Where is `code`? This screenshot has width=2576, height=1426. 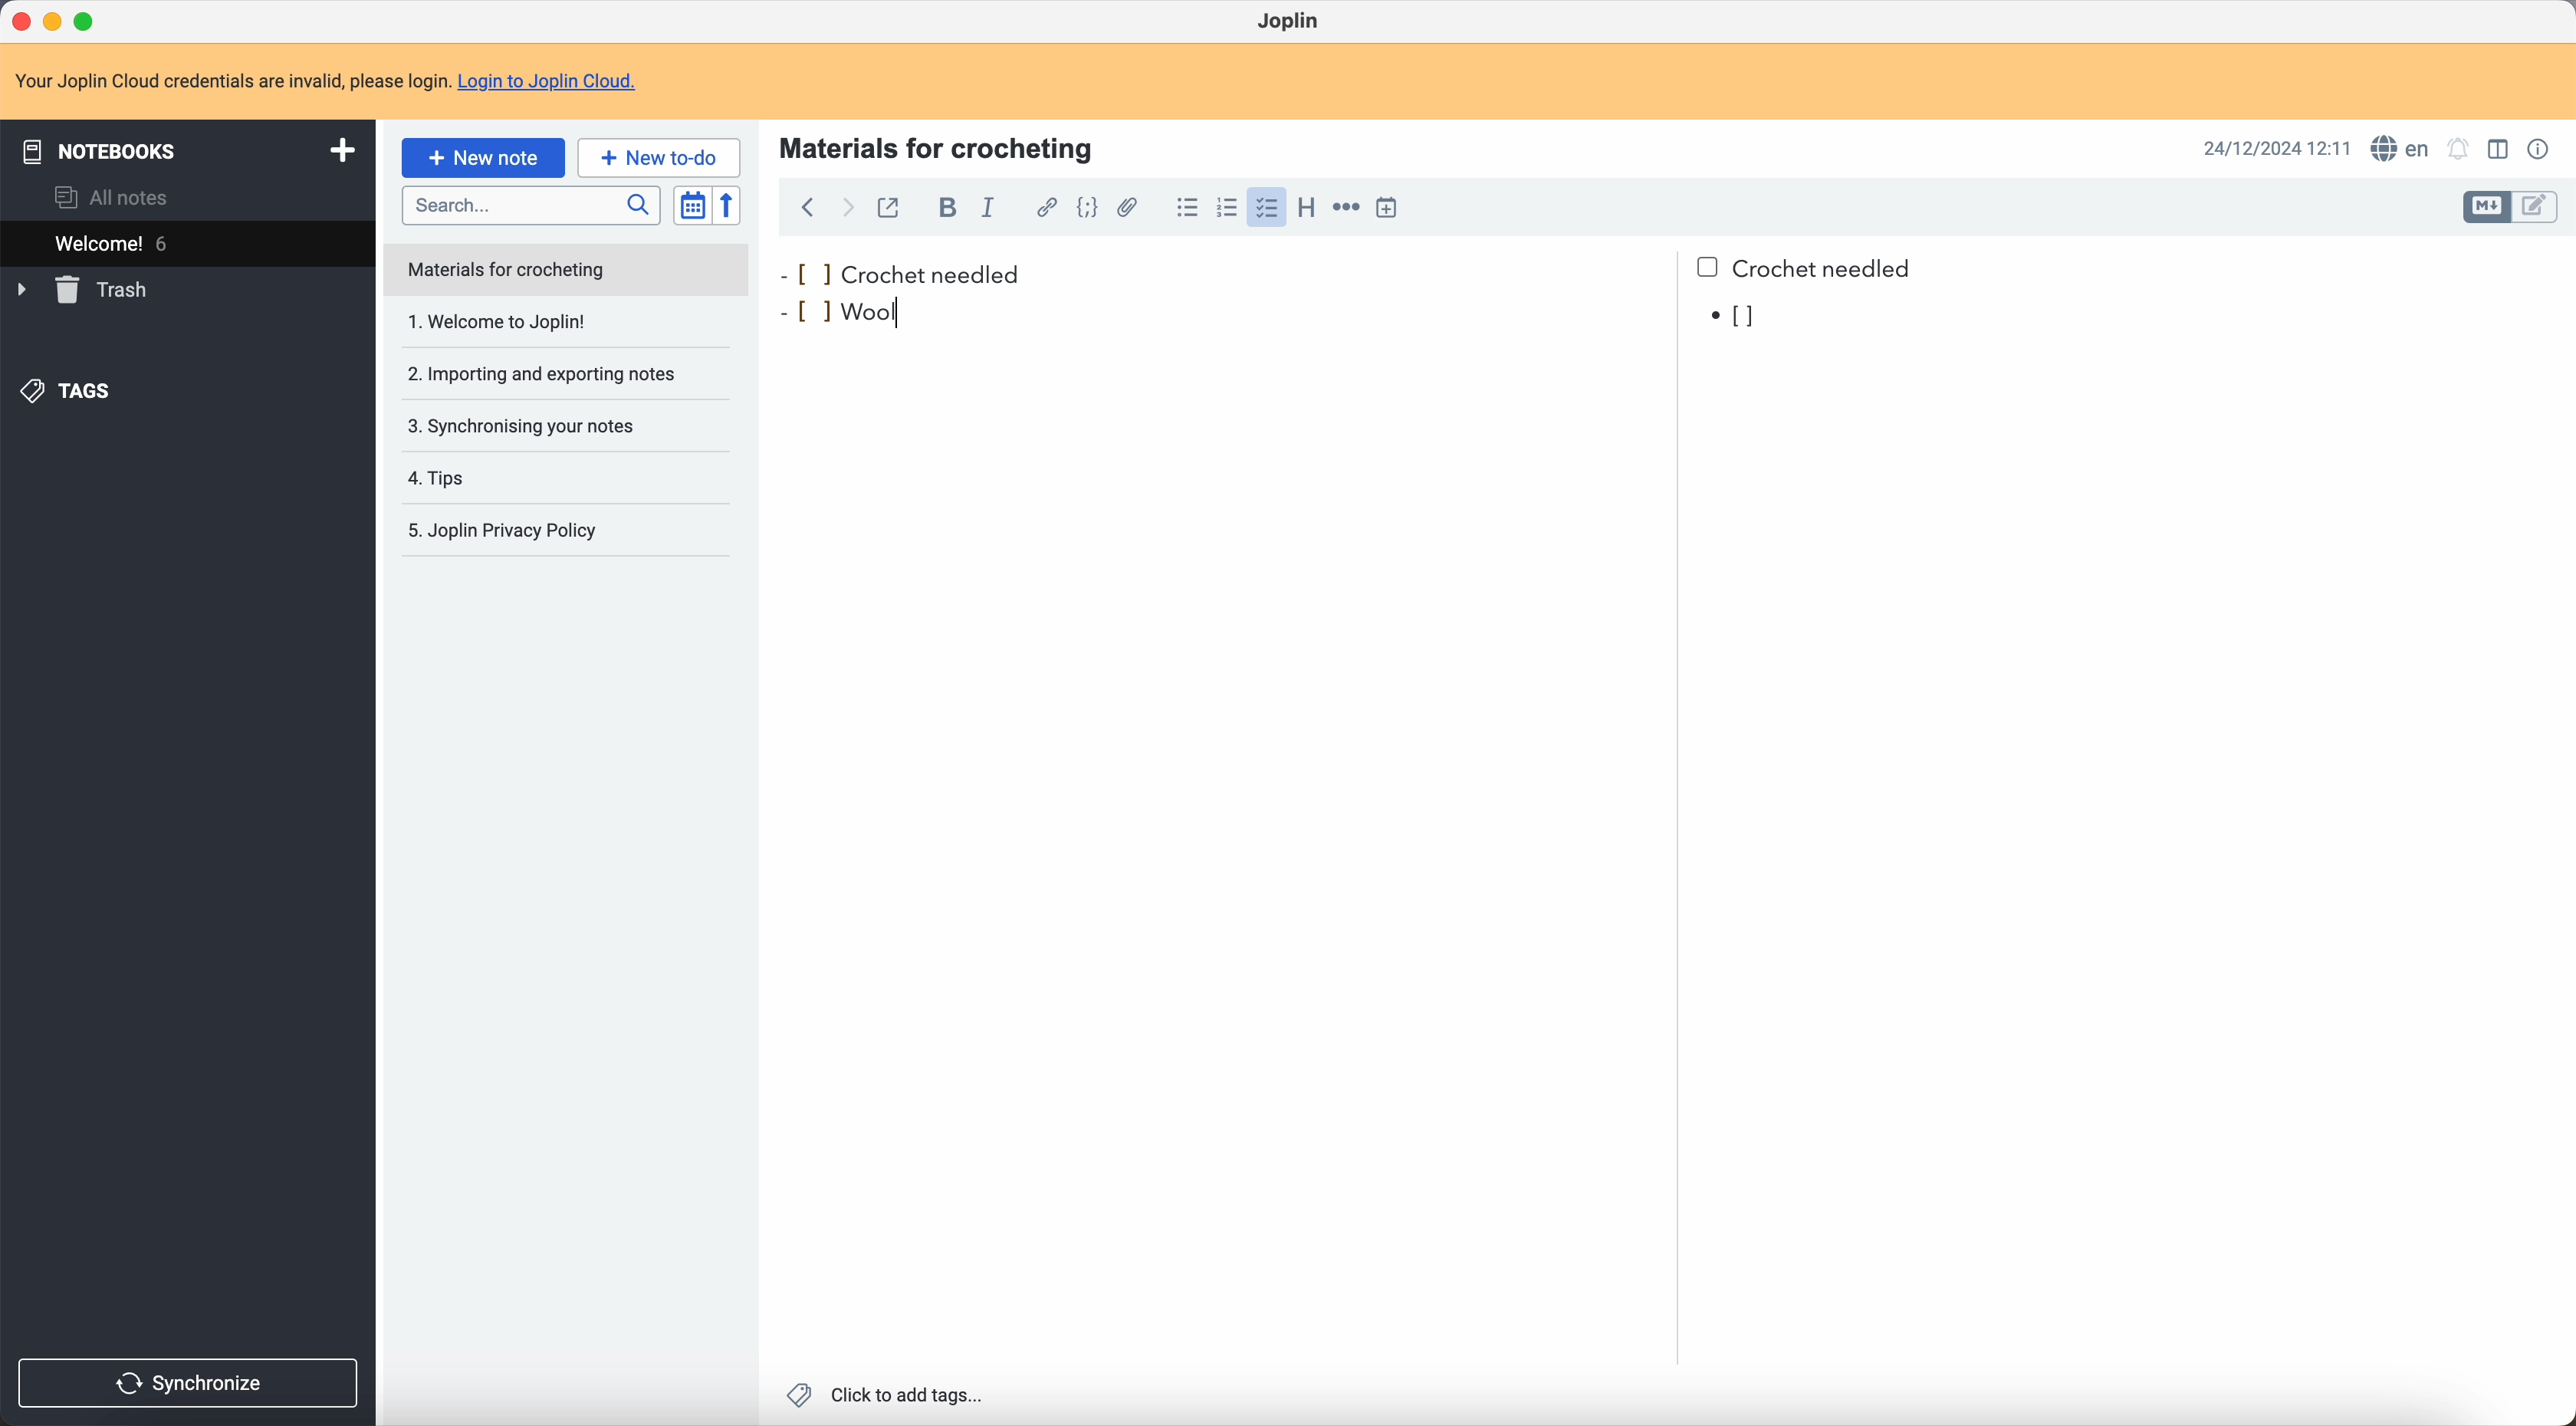
code is located at coordinates (1090, 209).